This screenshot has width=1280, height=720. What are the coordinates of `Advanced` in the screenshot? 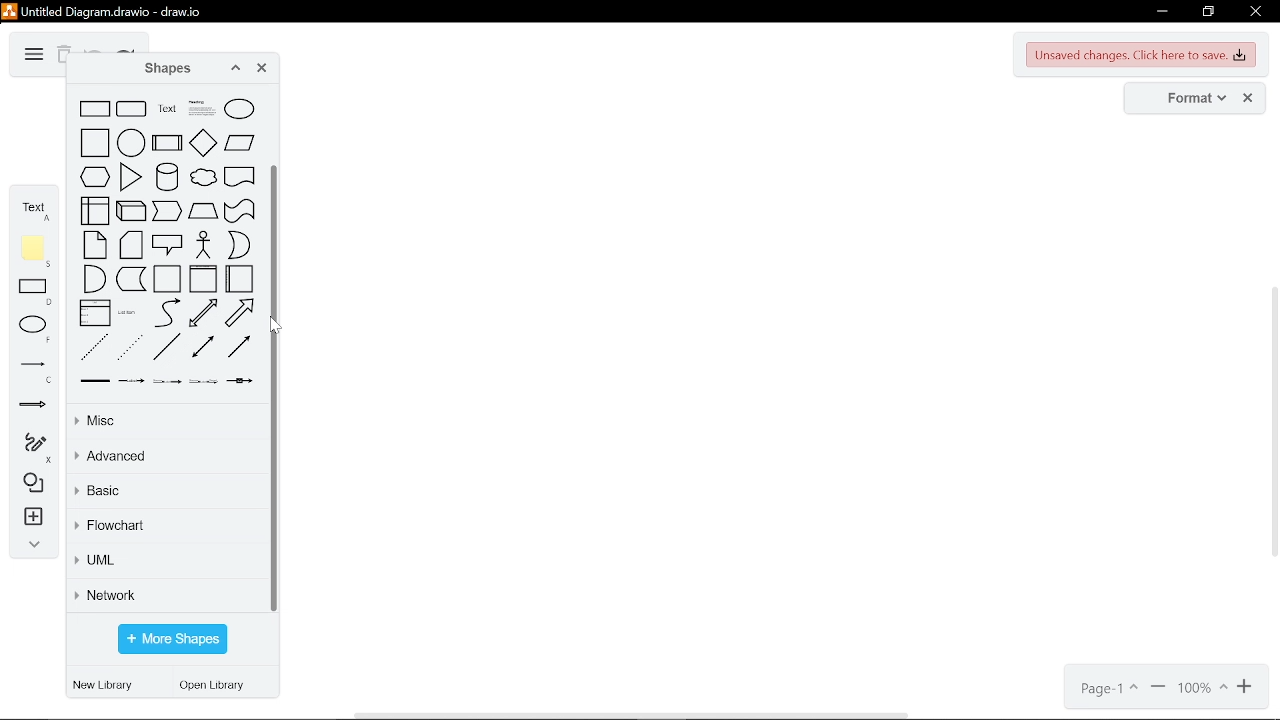 It's located at (169, 457).